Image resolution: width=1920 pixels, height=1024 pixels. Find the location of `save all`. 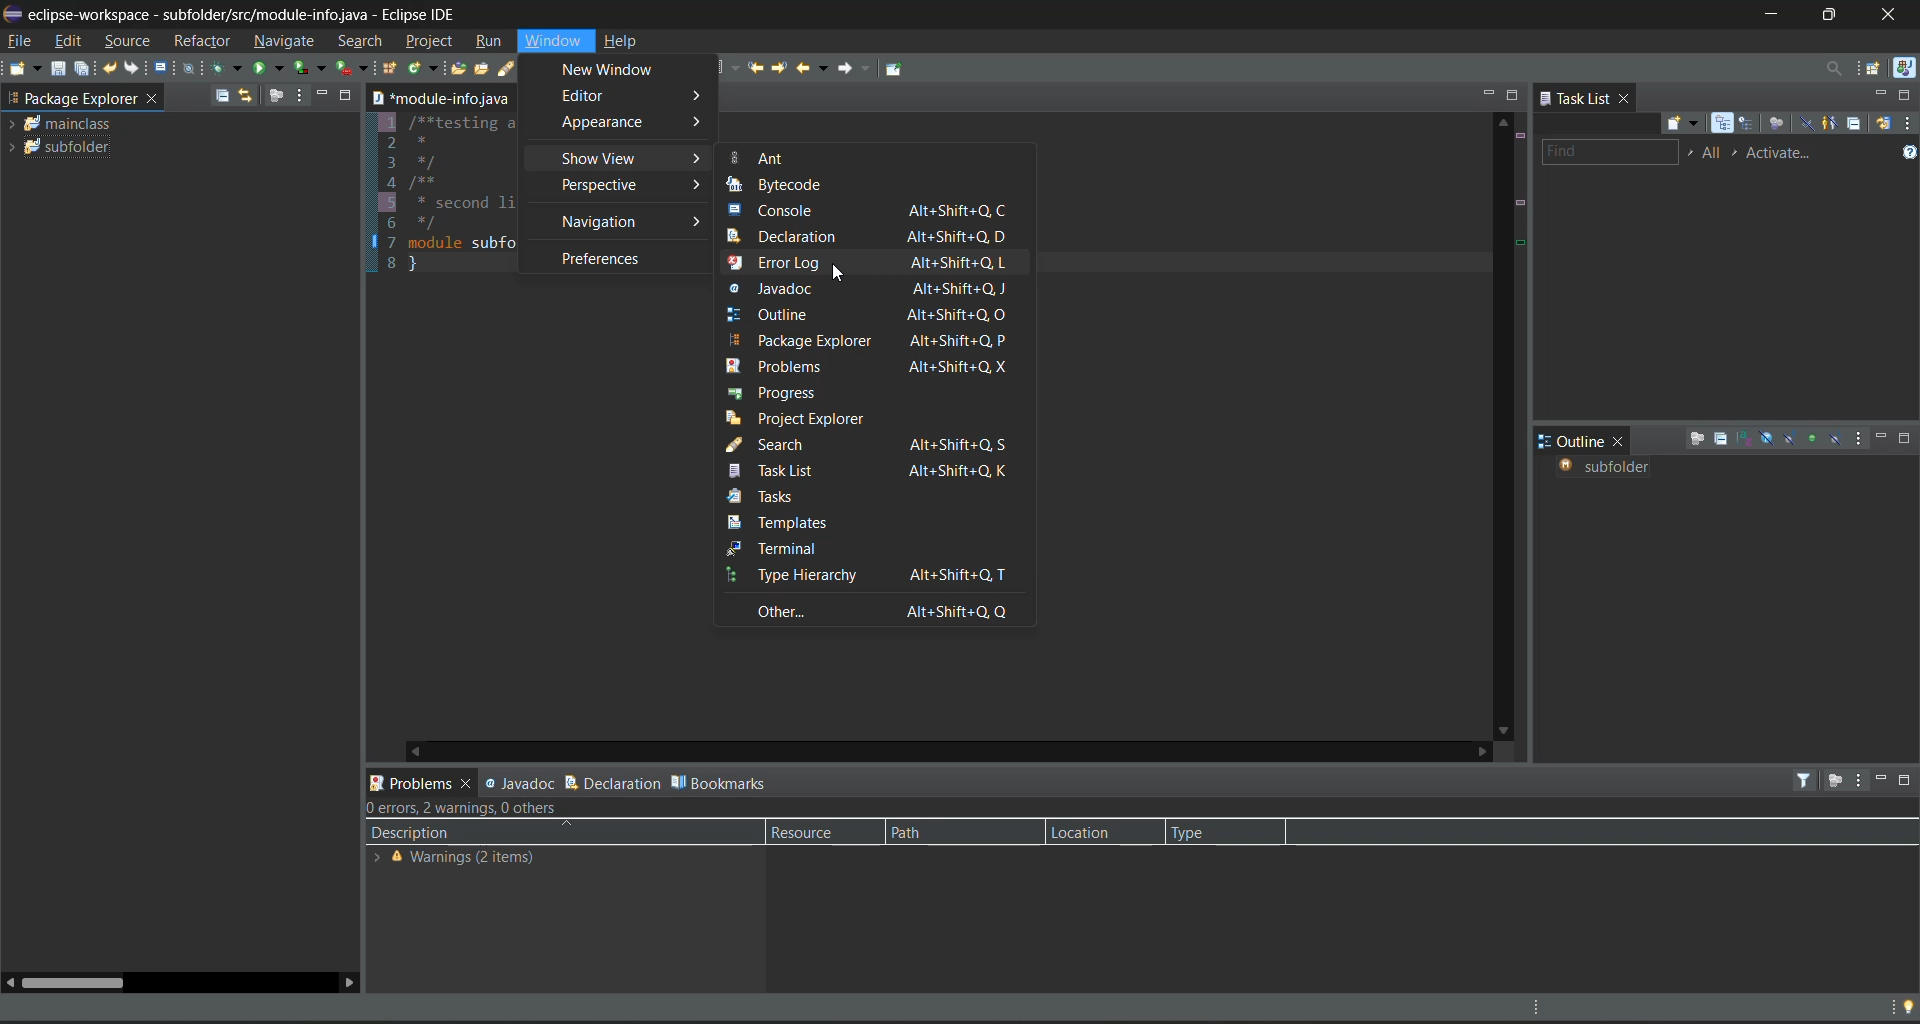

save all is located at coordinates (81, 67).